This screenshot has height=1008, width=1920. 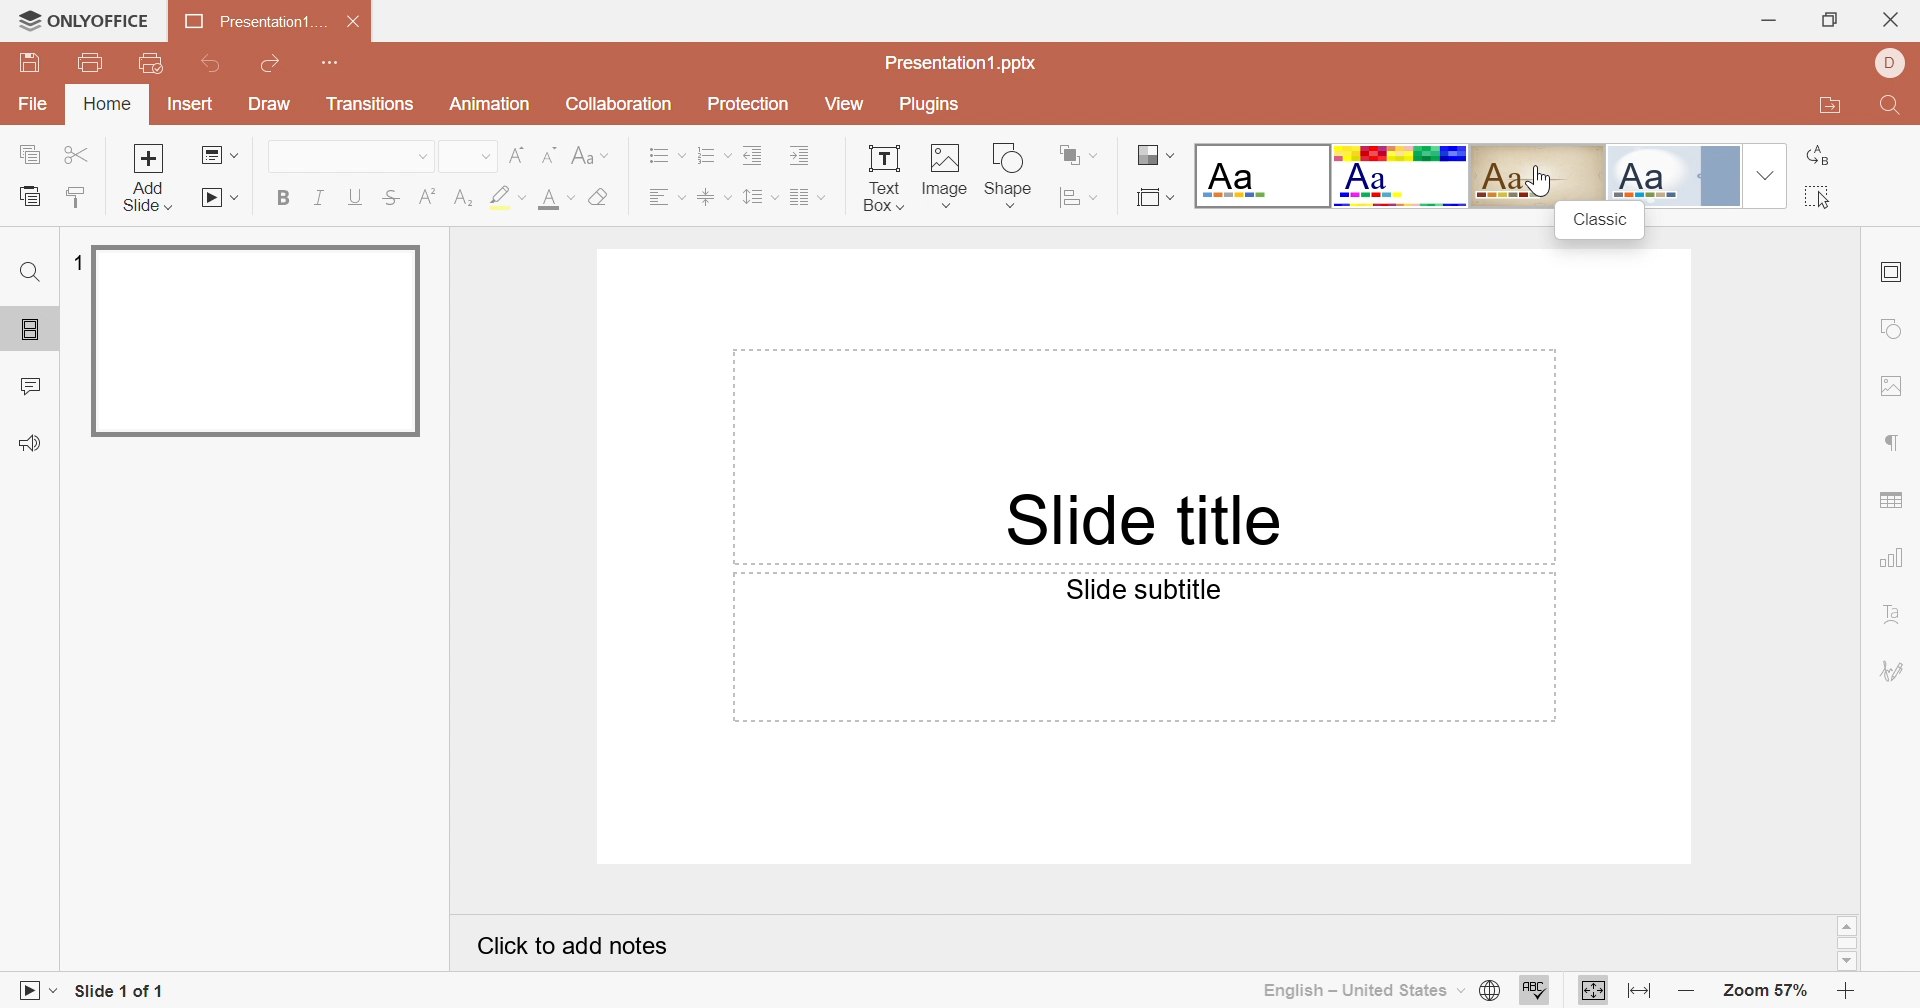 What do you see at coordinates (1897, 105) in the screenshot?
I see `Find` at bounding box center [1897, 105].